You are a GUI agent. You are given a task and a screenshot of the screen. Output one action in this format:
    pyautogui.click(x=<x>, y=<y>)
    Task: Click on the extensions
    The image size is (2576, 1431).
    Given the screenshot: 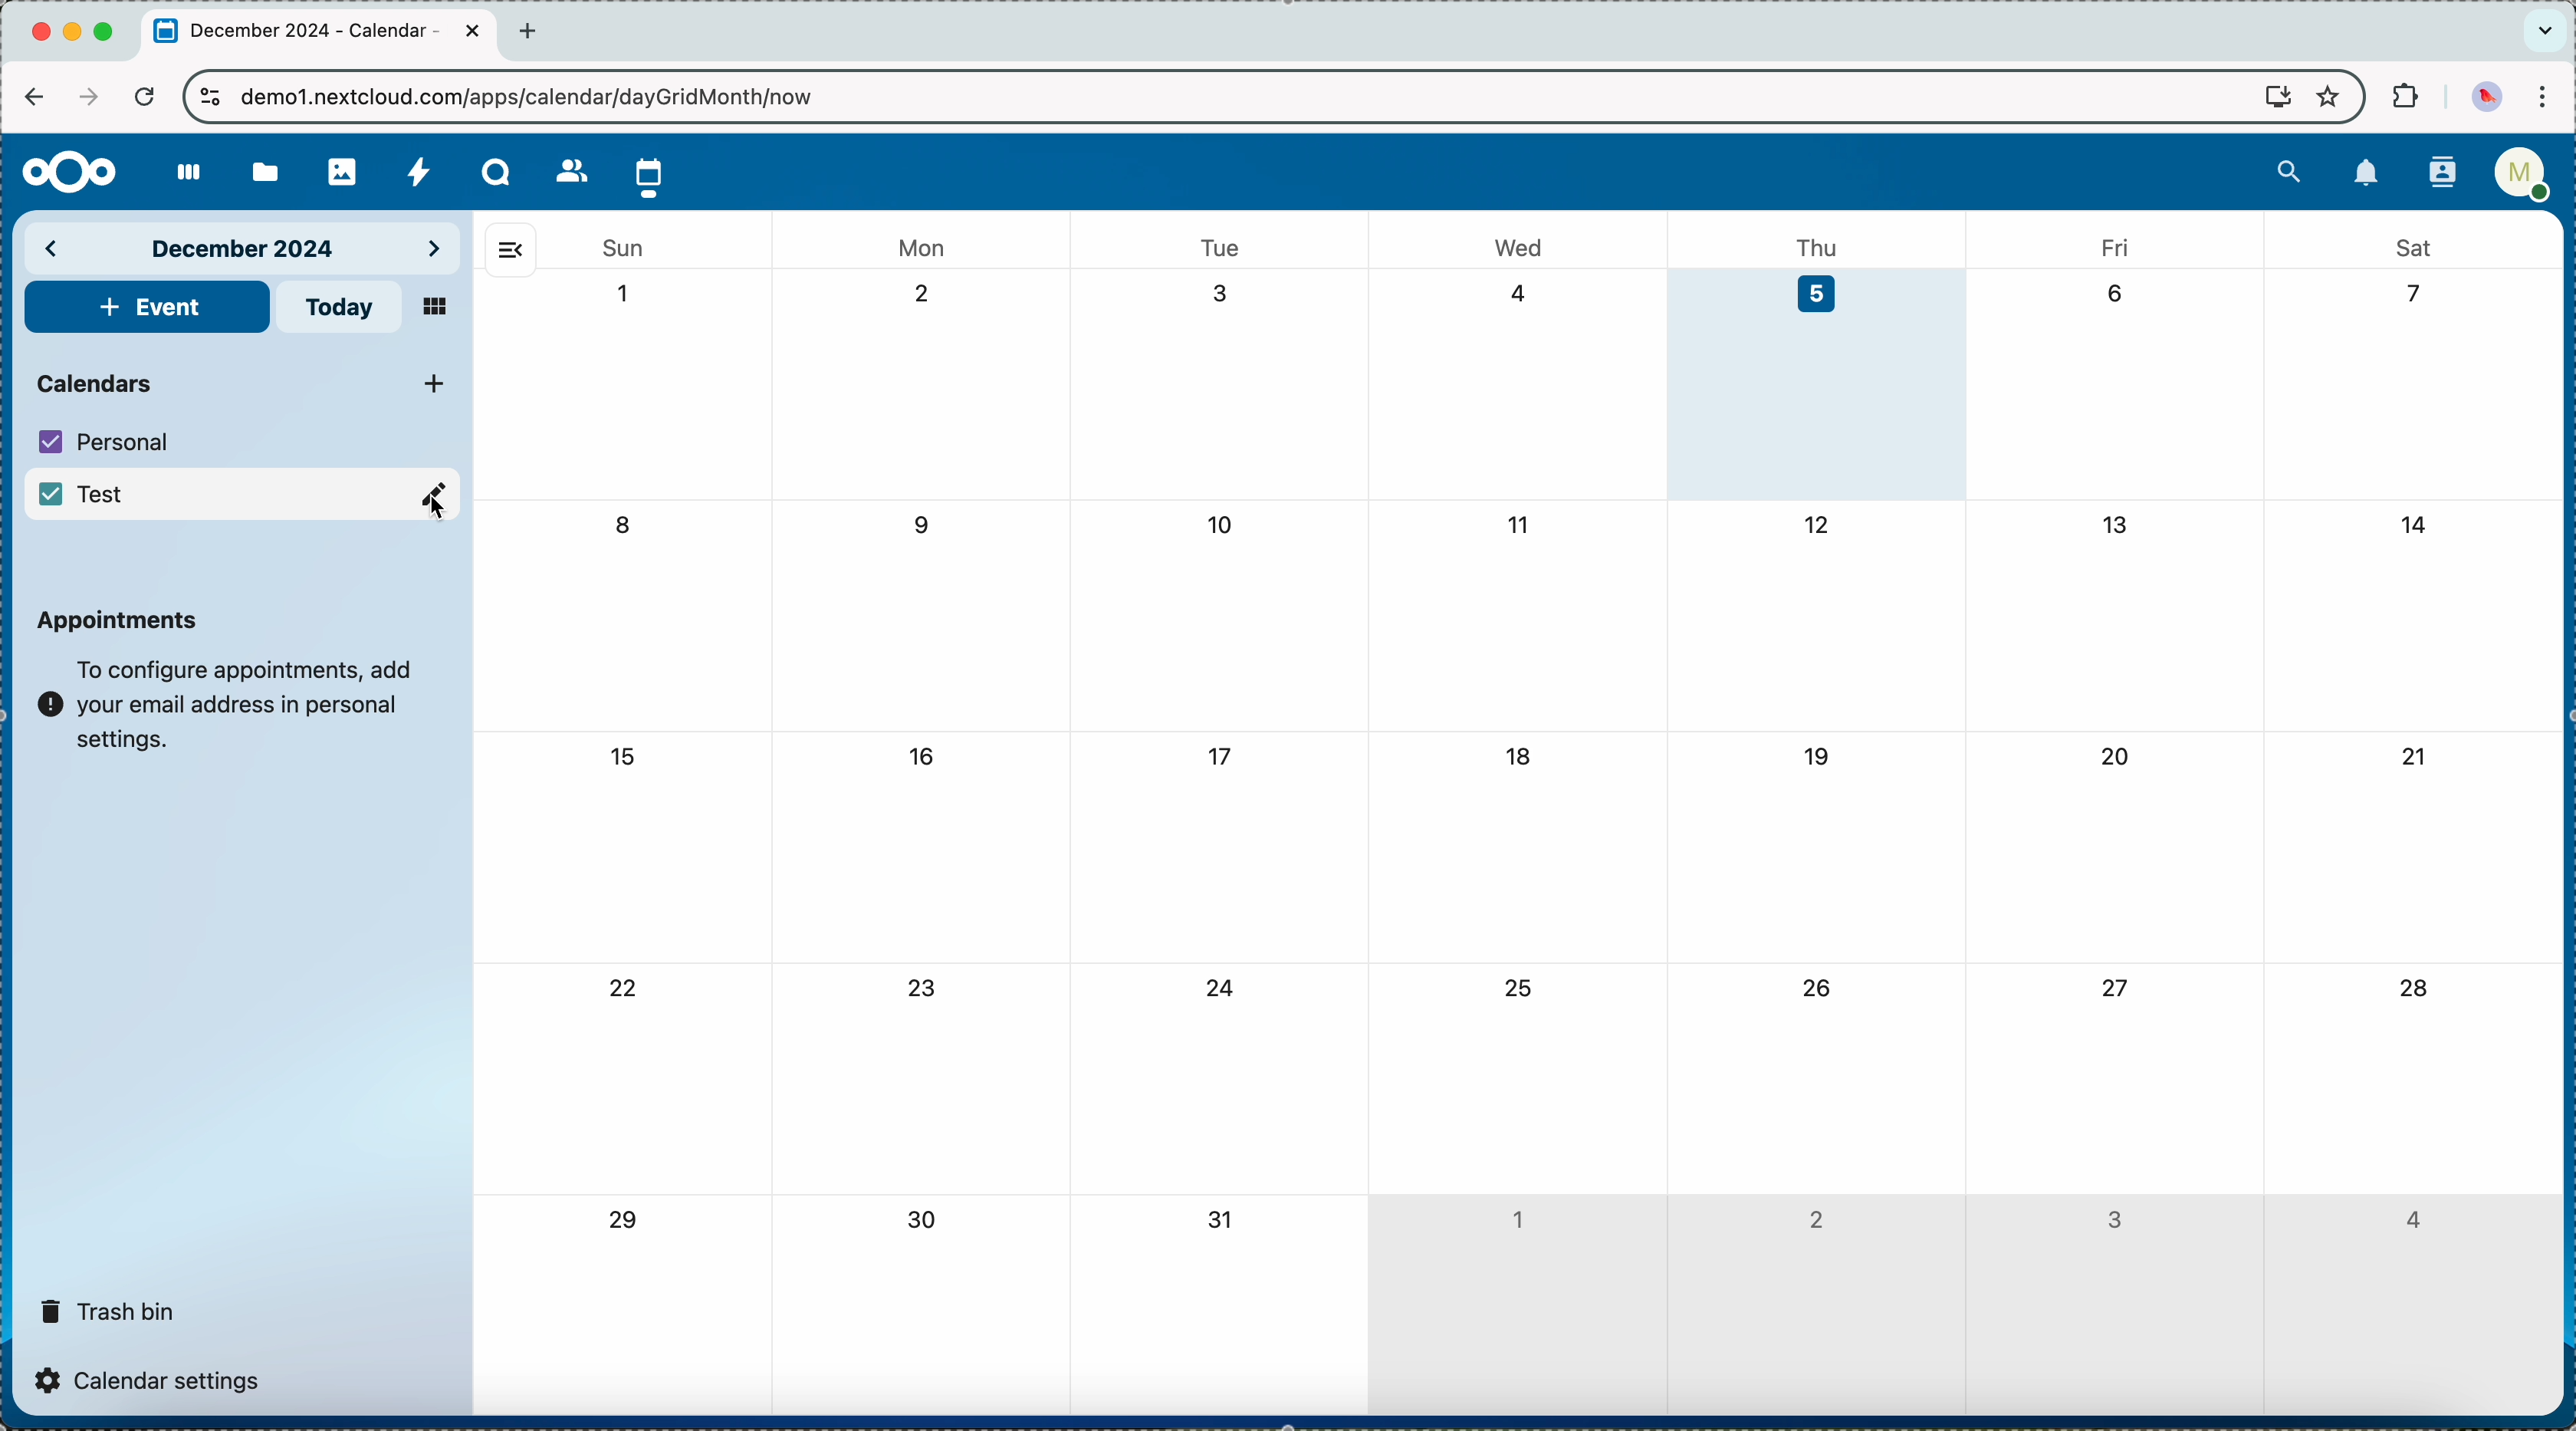 What is the action you would take?
    pyautogui.click(x=2402, y=98)
    